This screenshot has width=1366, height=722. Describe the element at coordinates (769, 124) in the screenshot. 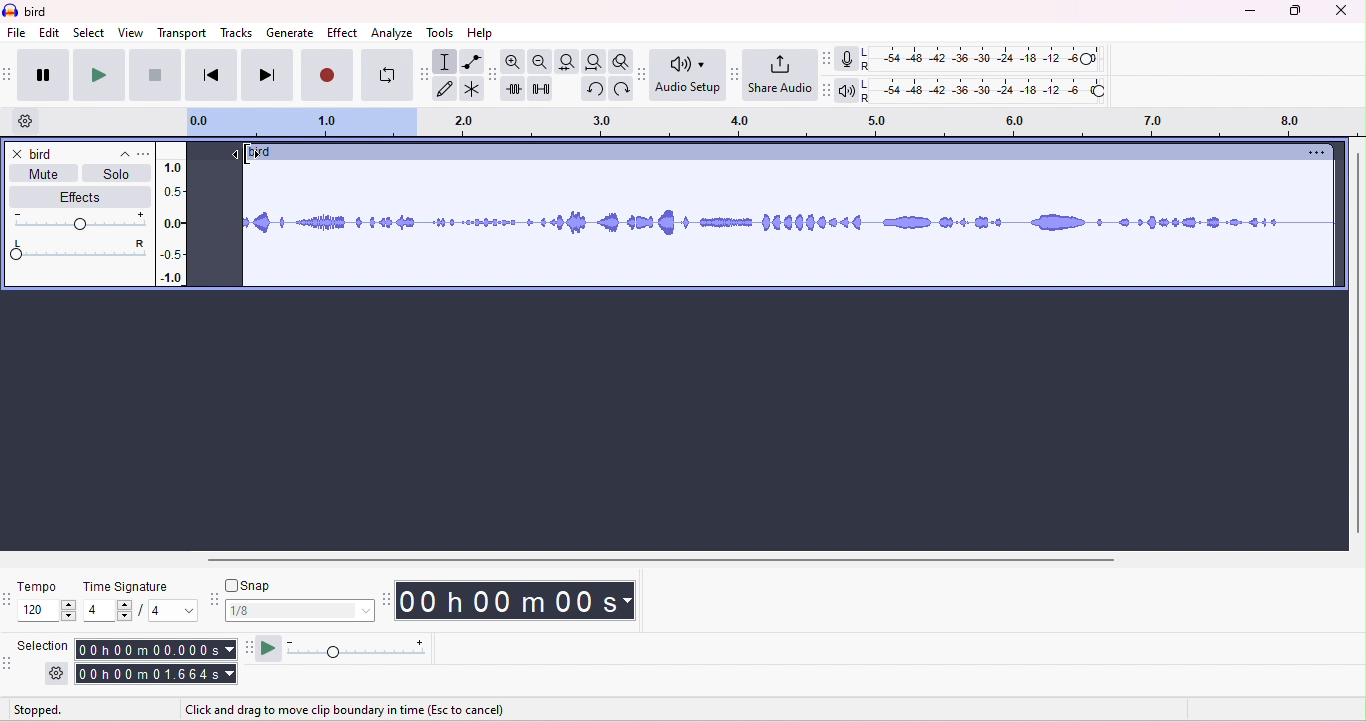

I see `timeline` at that location.